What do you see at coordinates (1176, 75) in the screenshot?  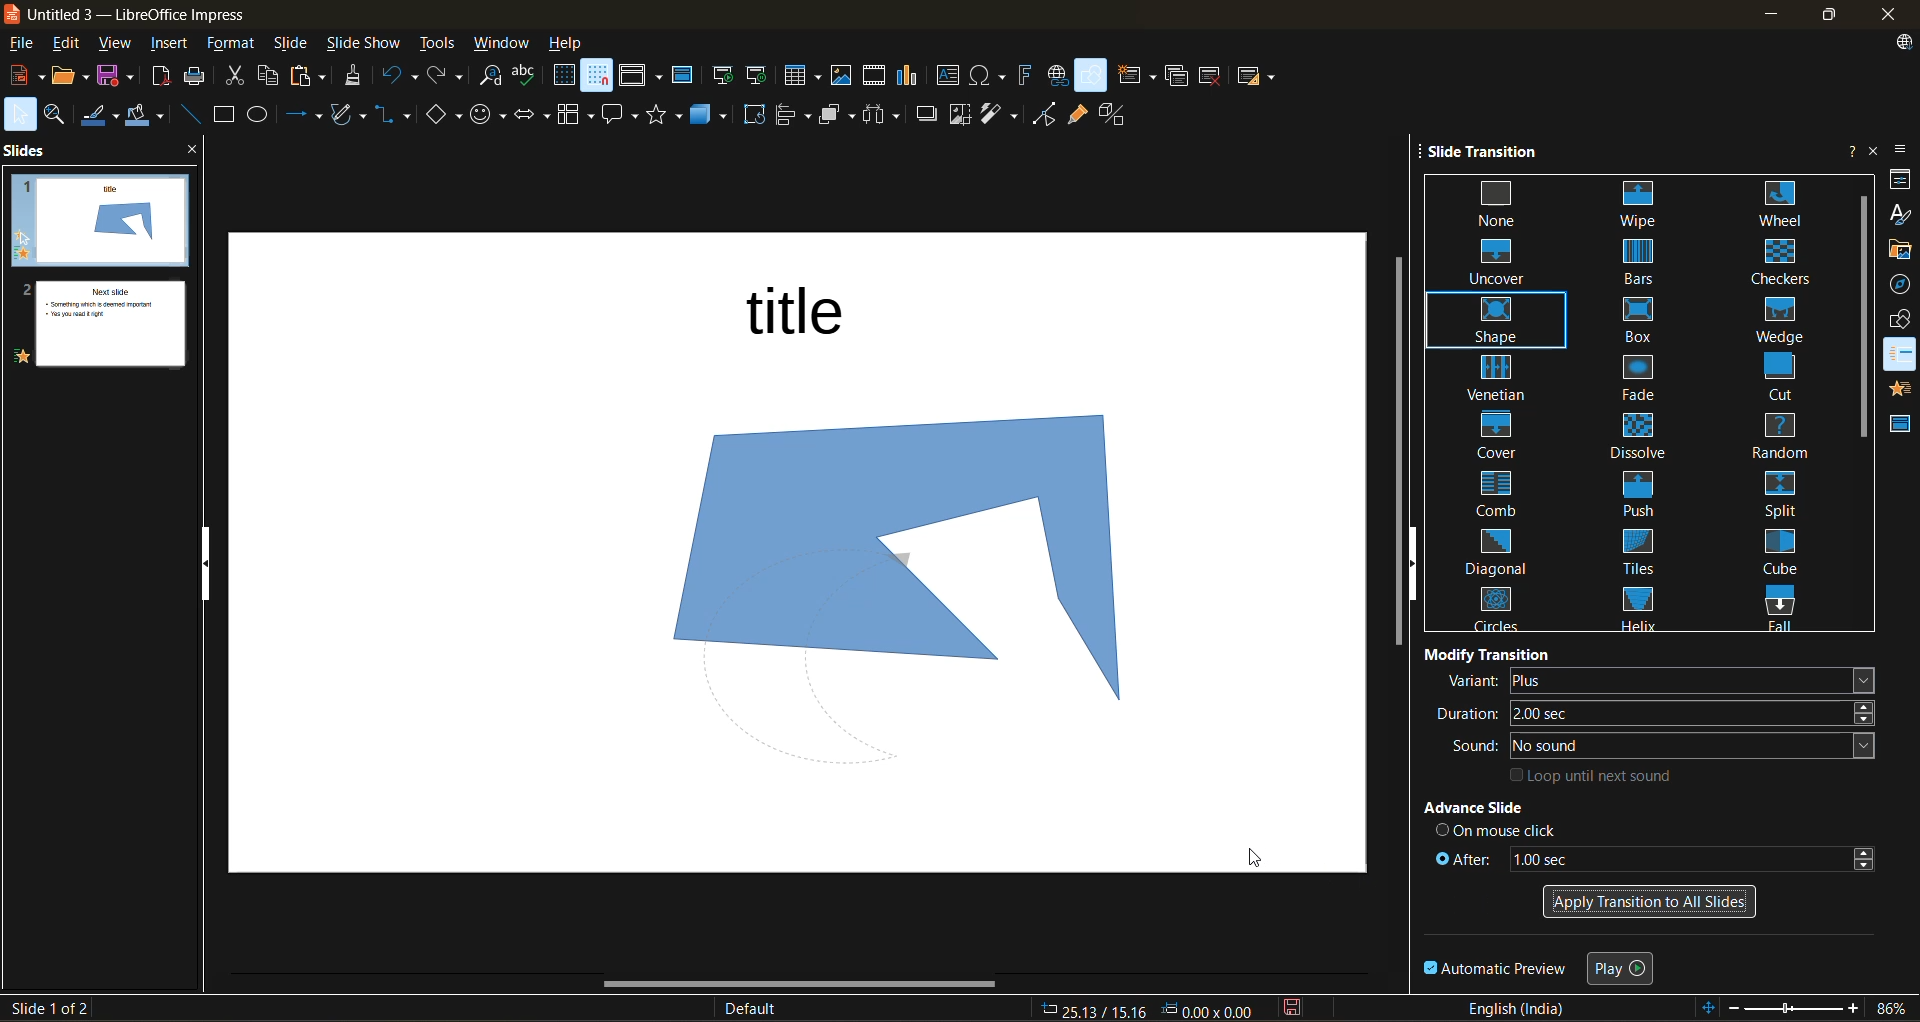 I see `duplicate slide` at bounding box center [1176, 75].